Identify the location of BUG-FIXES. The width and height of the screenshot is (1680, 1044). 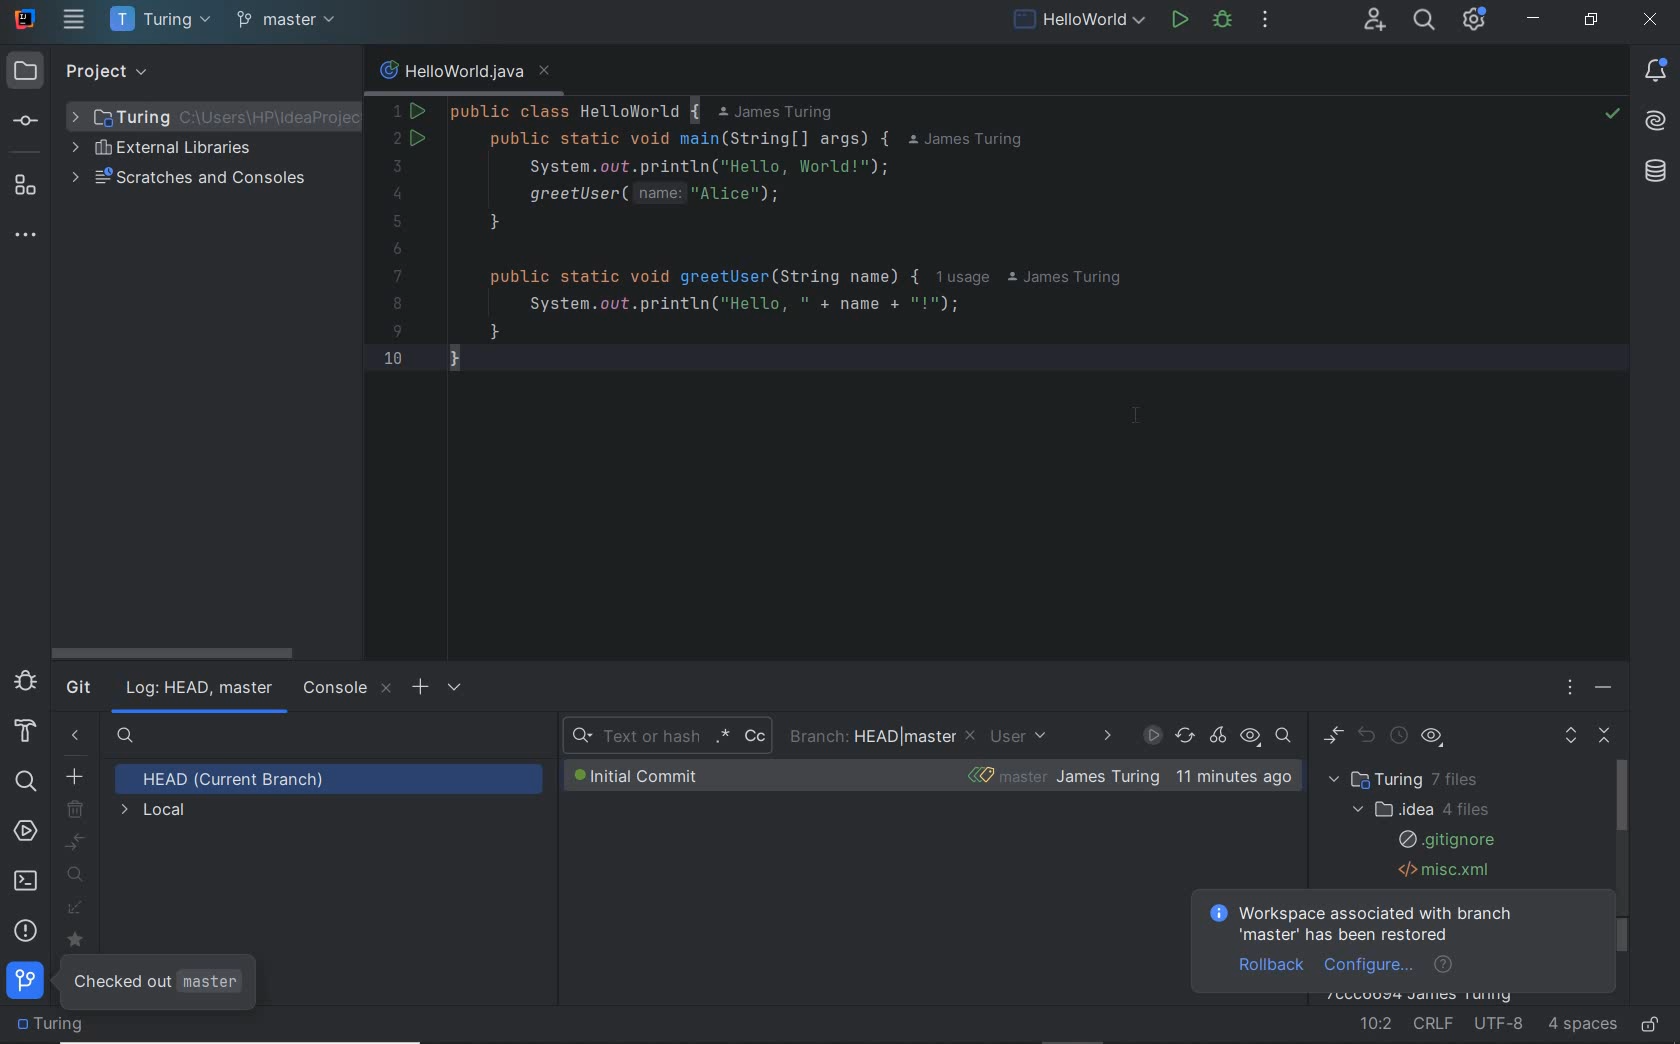
(1050, 777).